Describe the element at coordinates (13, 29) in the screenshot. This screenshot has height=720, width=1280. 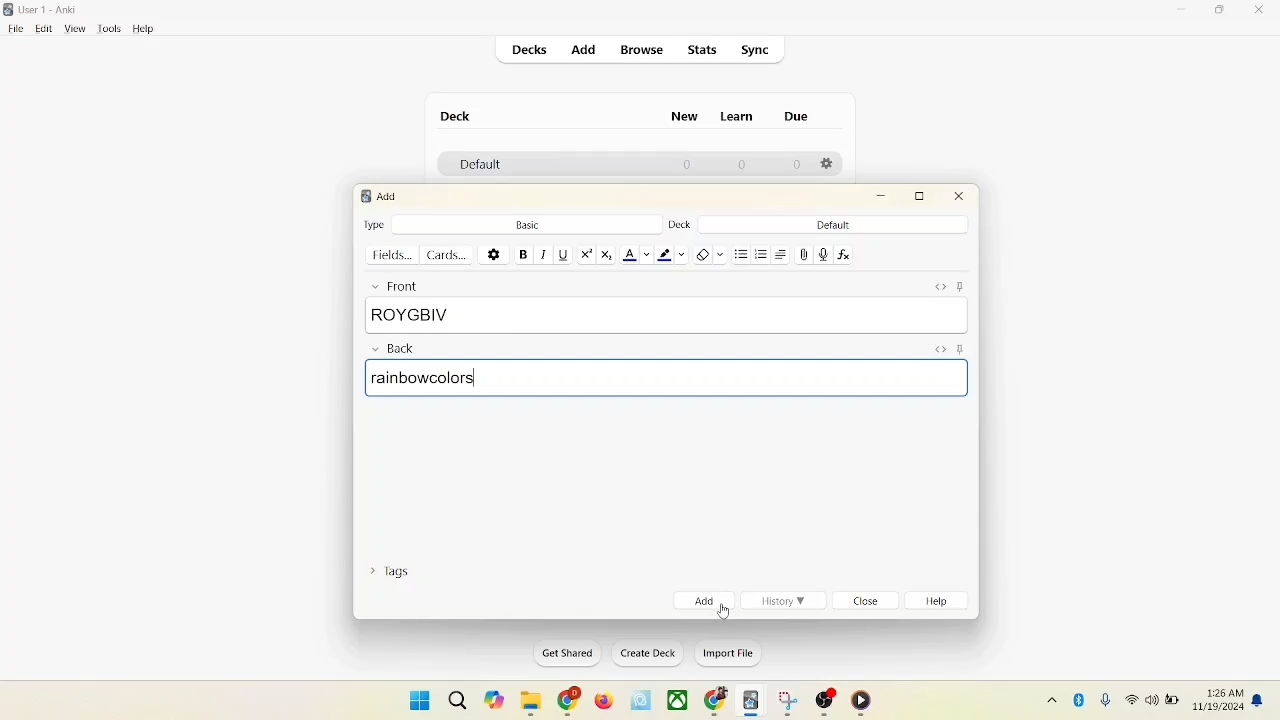
I see `file` at that location.